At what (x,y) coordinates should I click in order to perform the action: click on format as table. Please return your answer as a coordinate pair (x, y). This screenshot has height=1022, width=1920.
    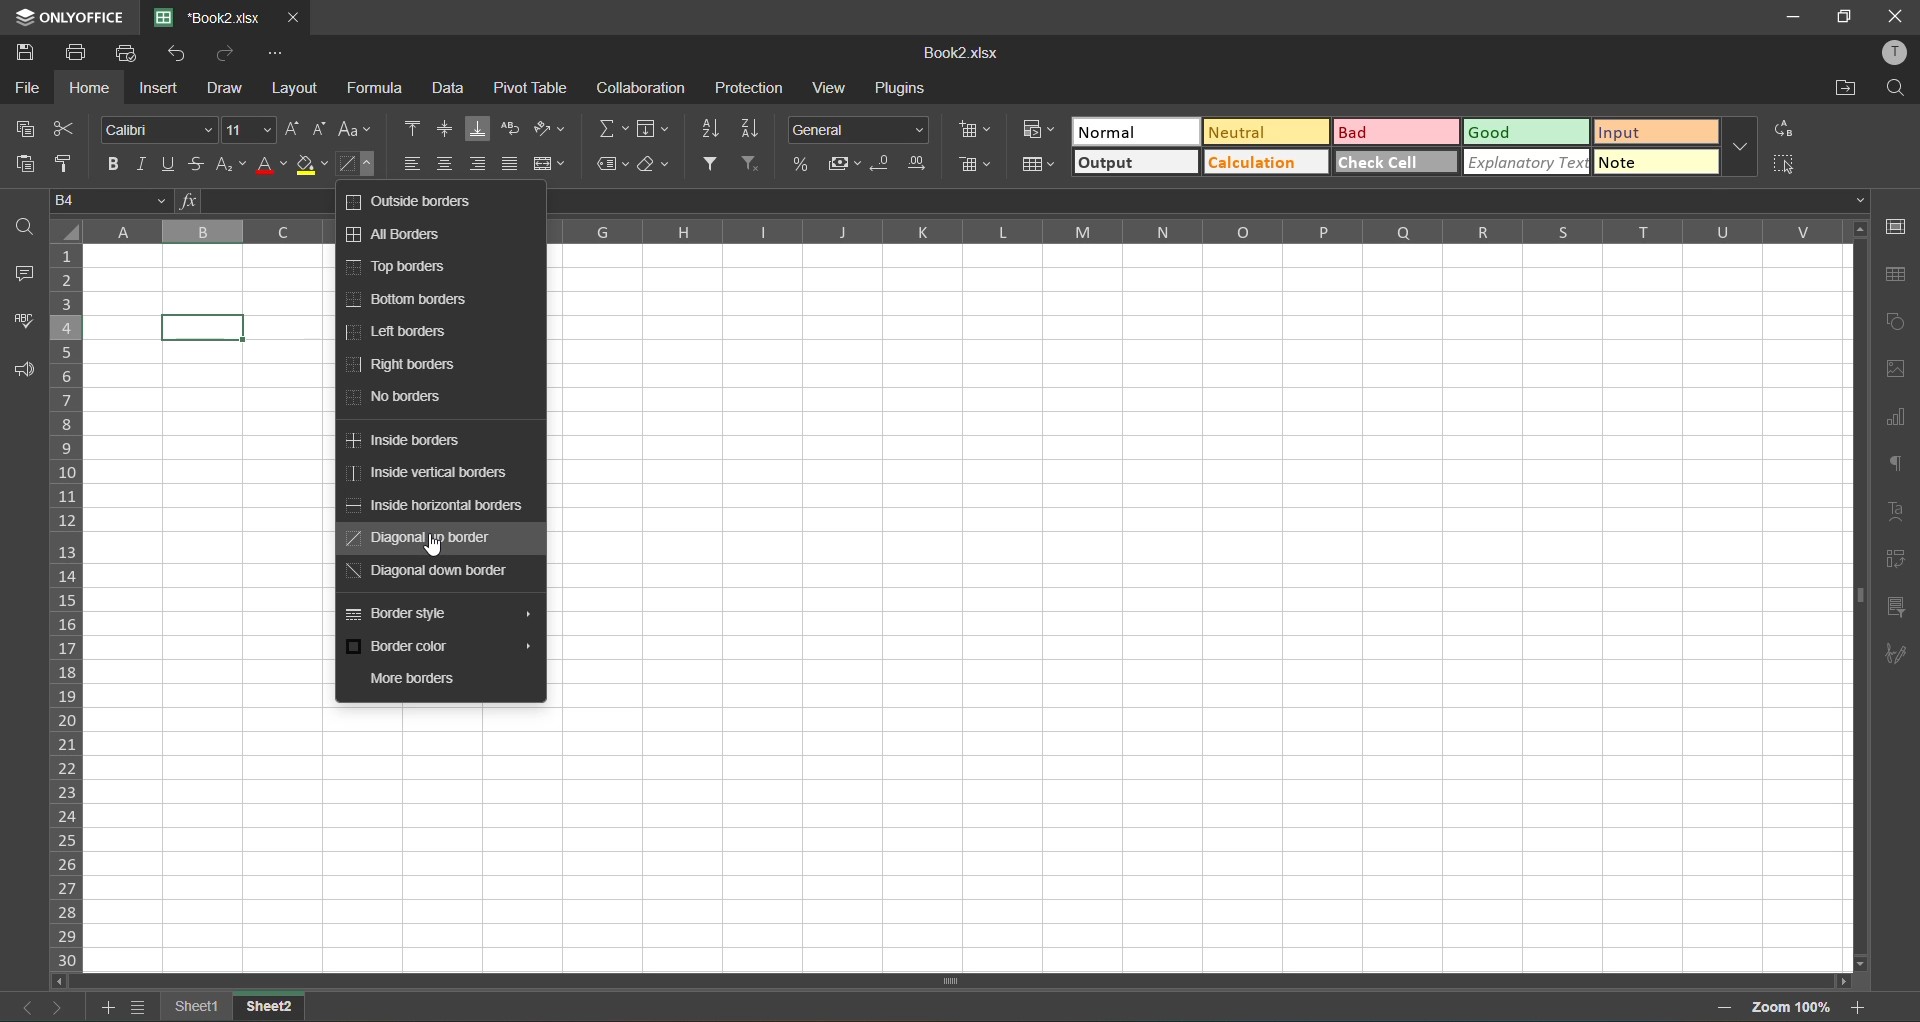
    Looking at the image, I should click on (1043, 166).